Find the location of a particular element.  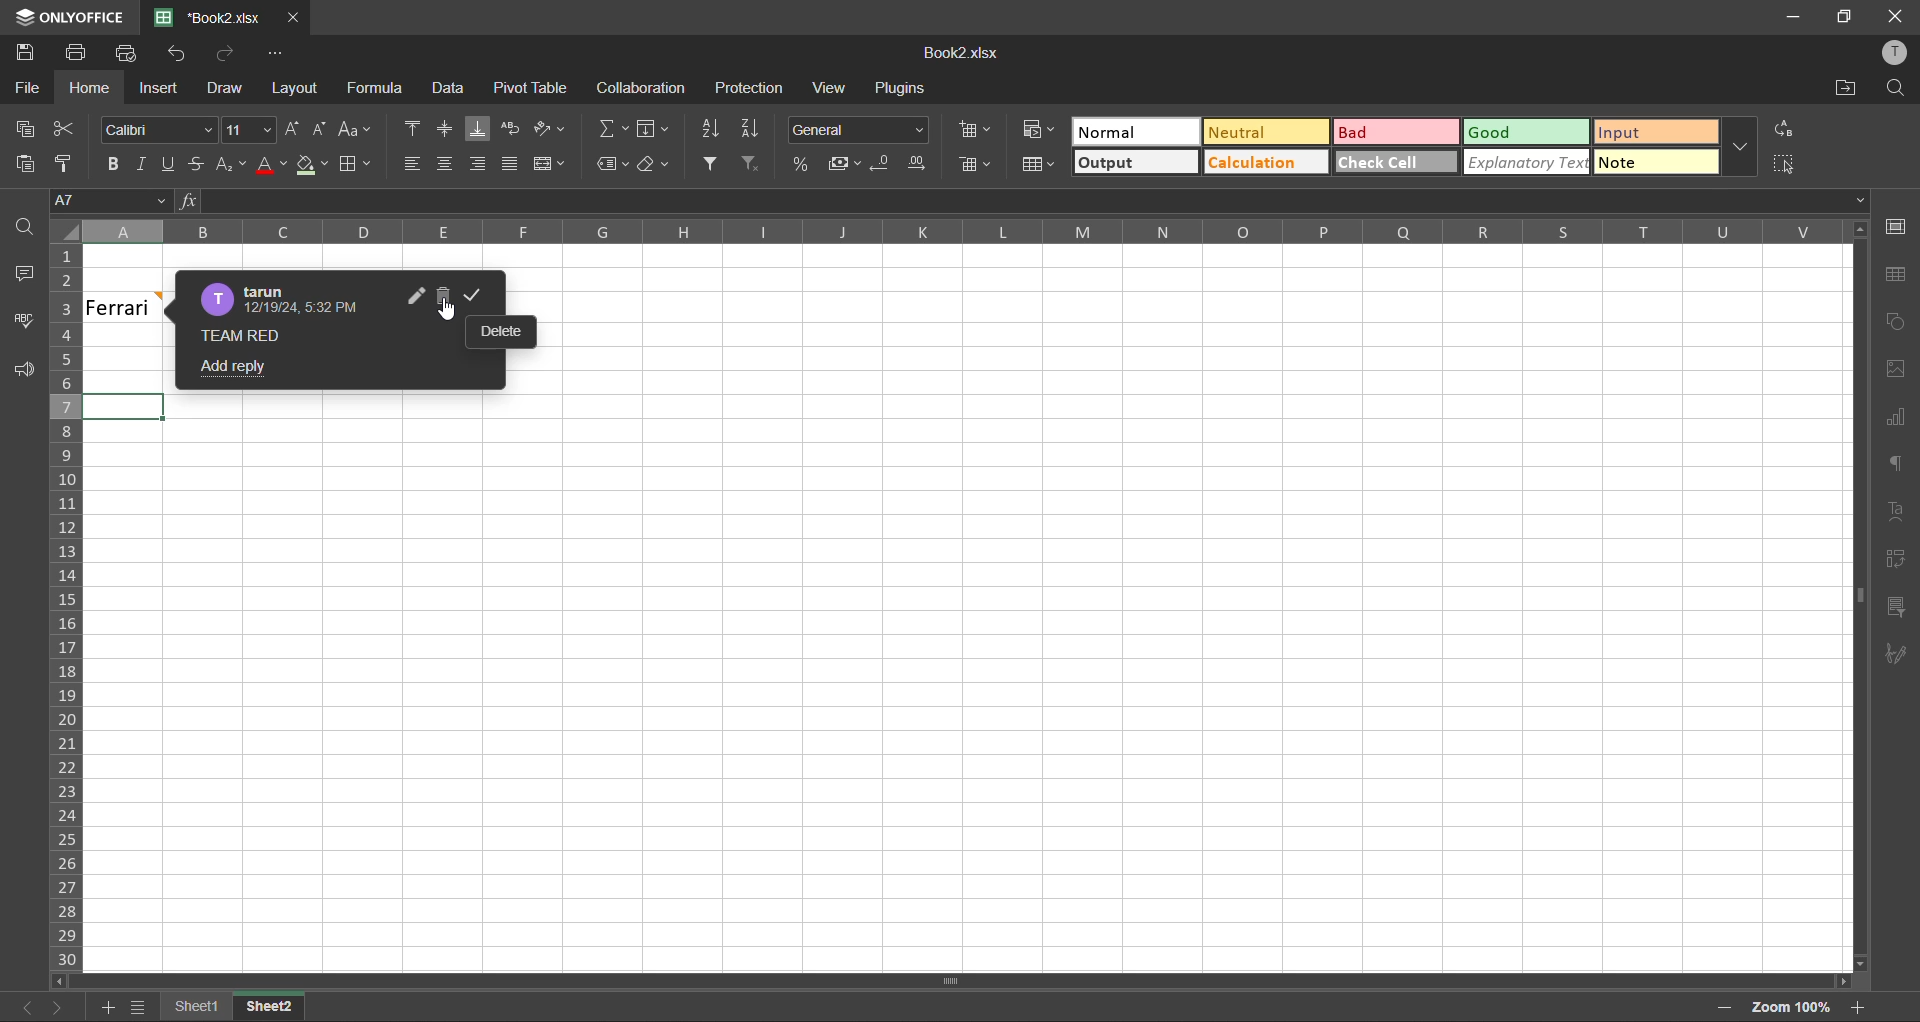

data is located at coordinates (450, 90).